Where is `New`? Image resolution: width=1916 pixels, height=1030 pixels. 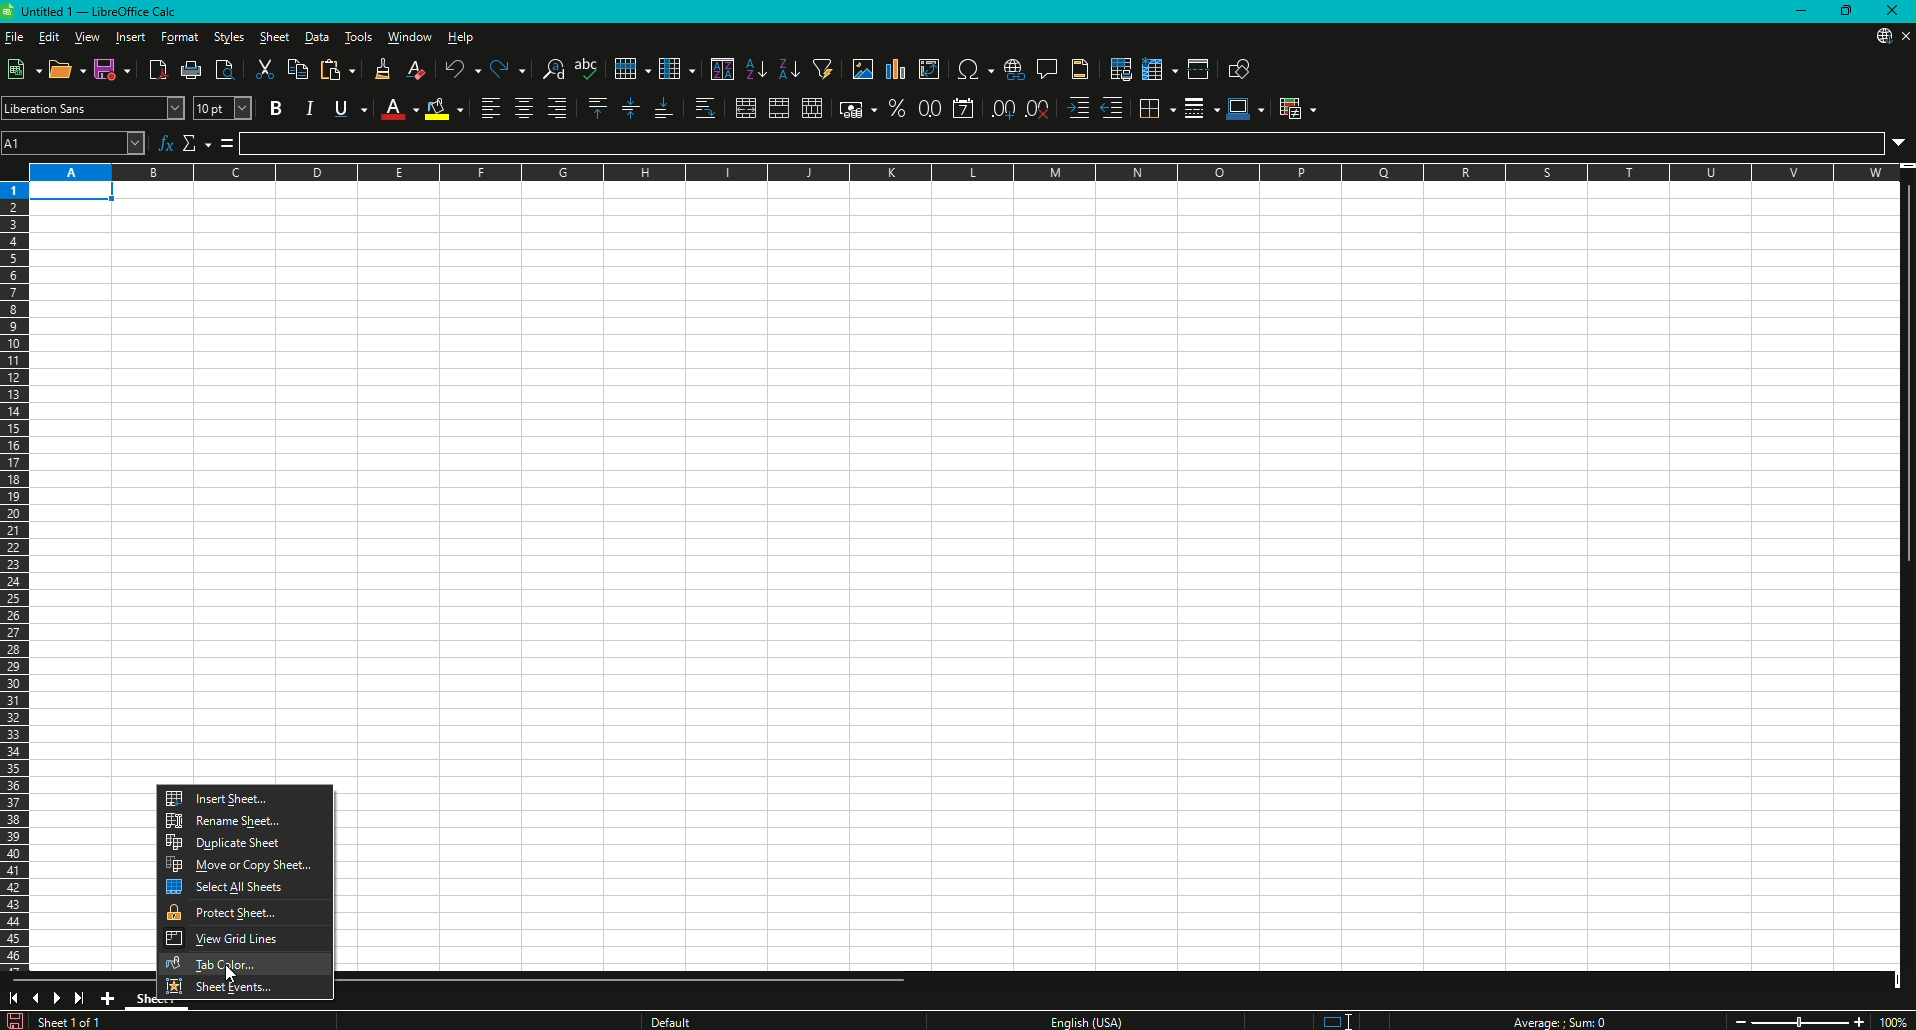 New is located at coordinates (23, 69).